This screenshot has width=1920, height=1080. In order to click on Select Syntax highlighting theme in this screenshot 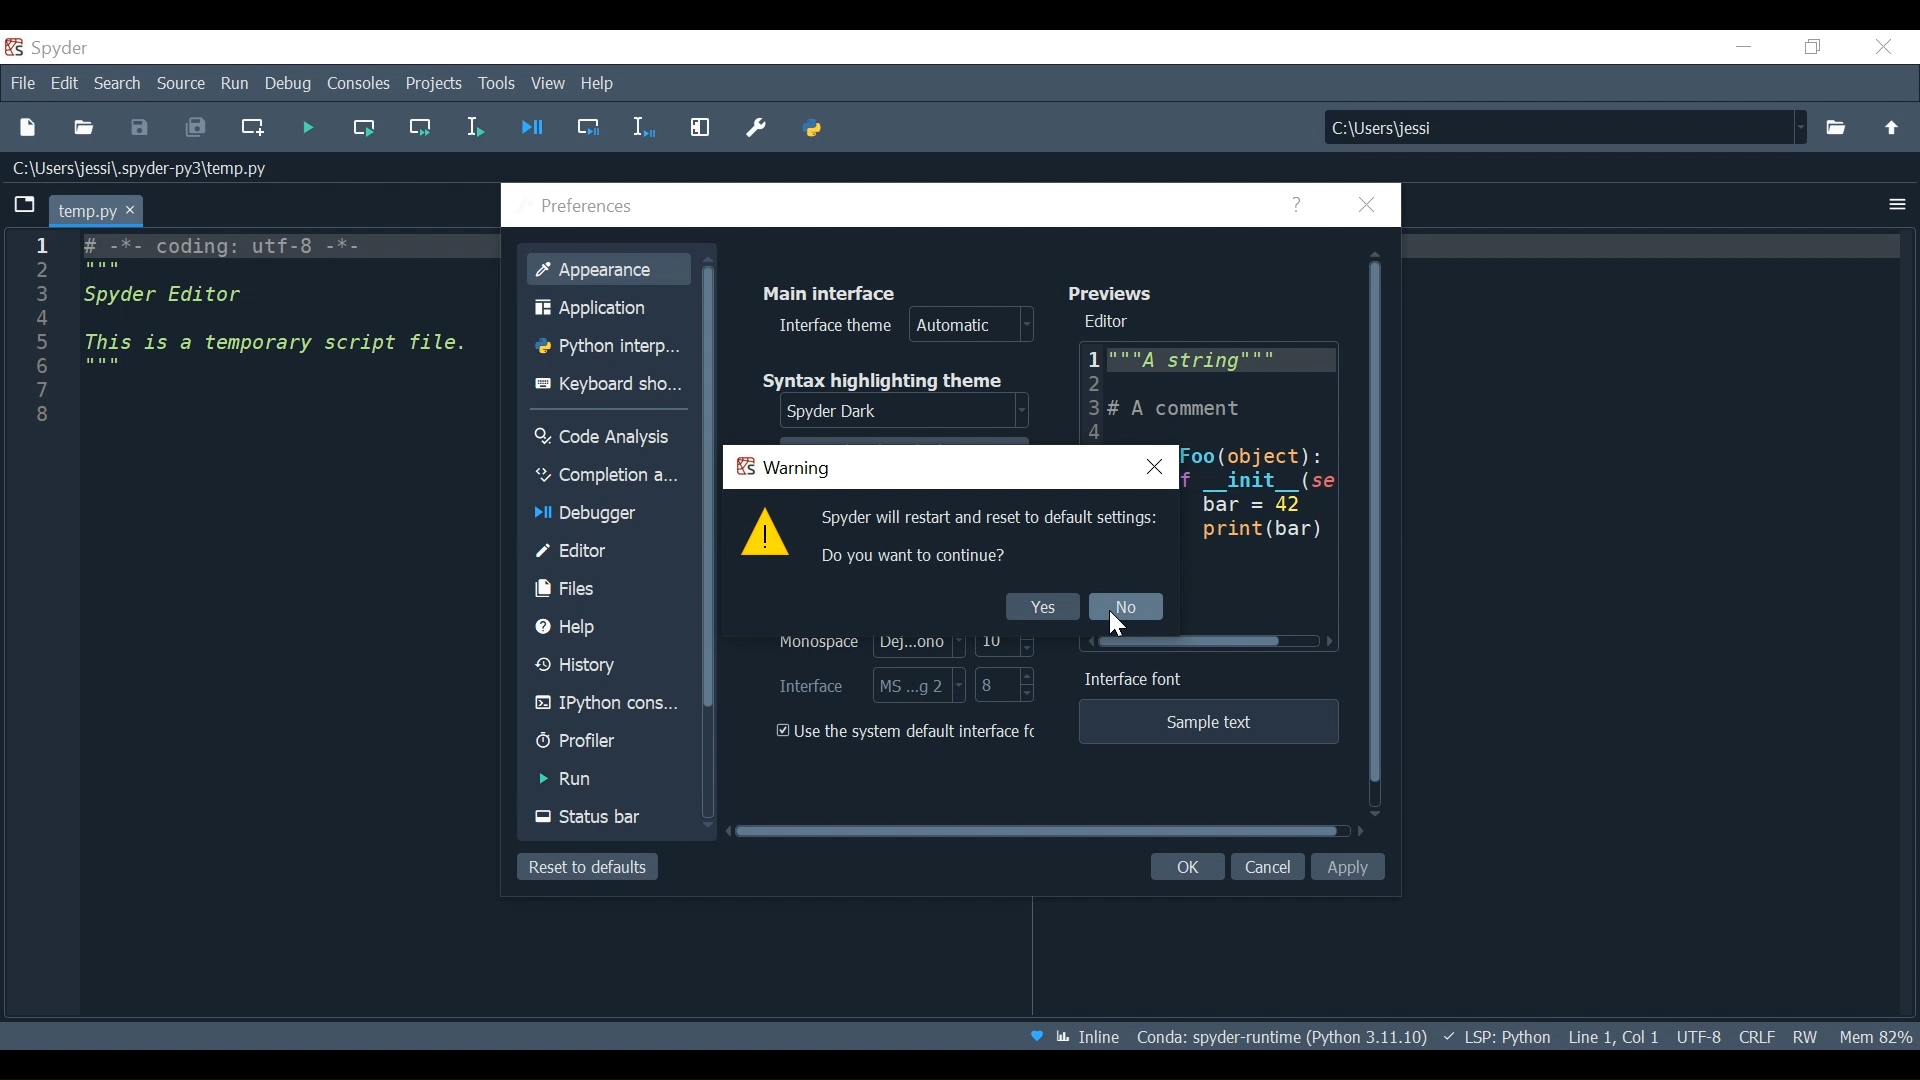, I will do `click(904, 413)`.